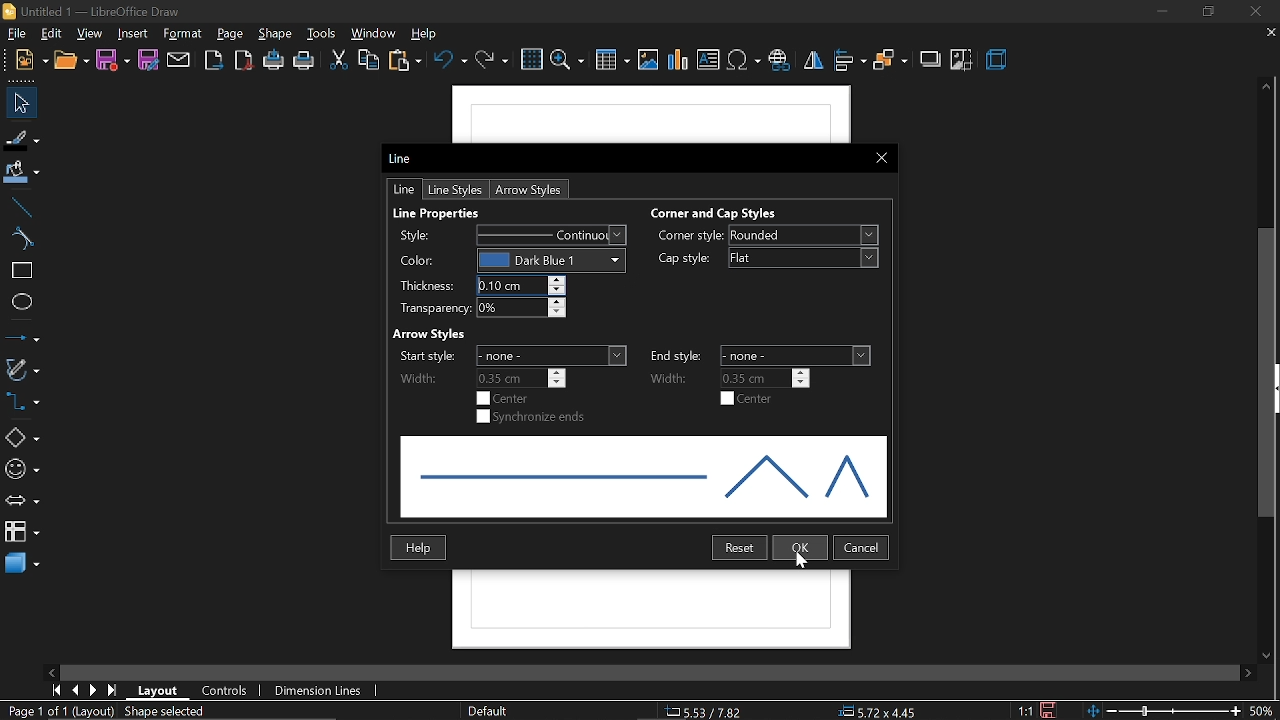  I want to click on insert text, so click(710, 60).